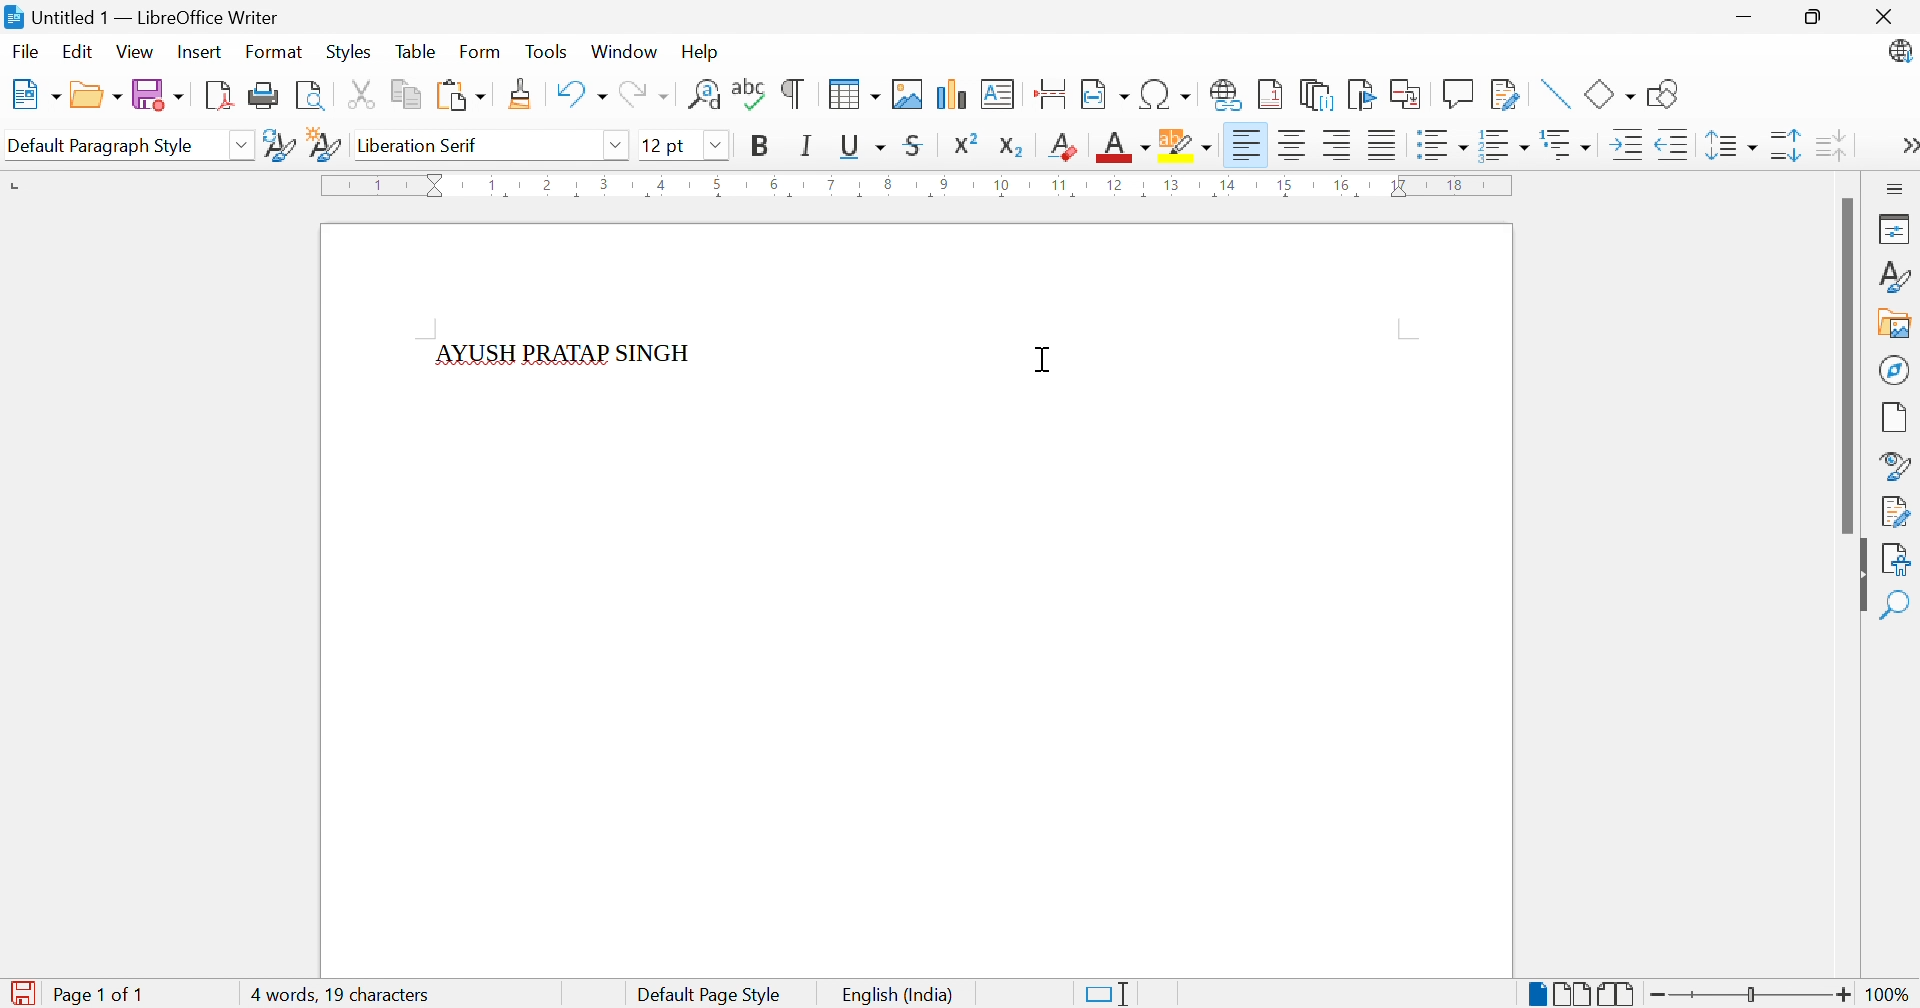 The height and width of the screenshot is (1008, 1920). I want to click on Slider, so click(1753, 995).